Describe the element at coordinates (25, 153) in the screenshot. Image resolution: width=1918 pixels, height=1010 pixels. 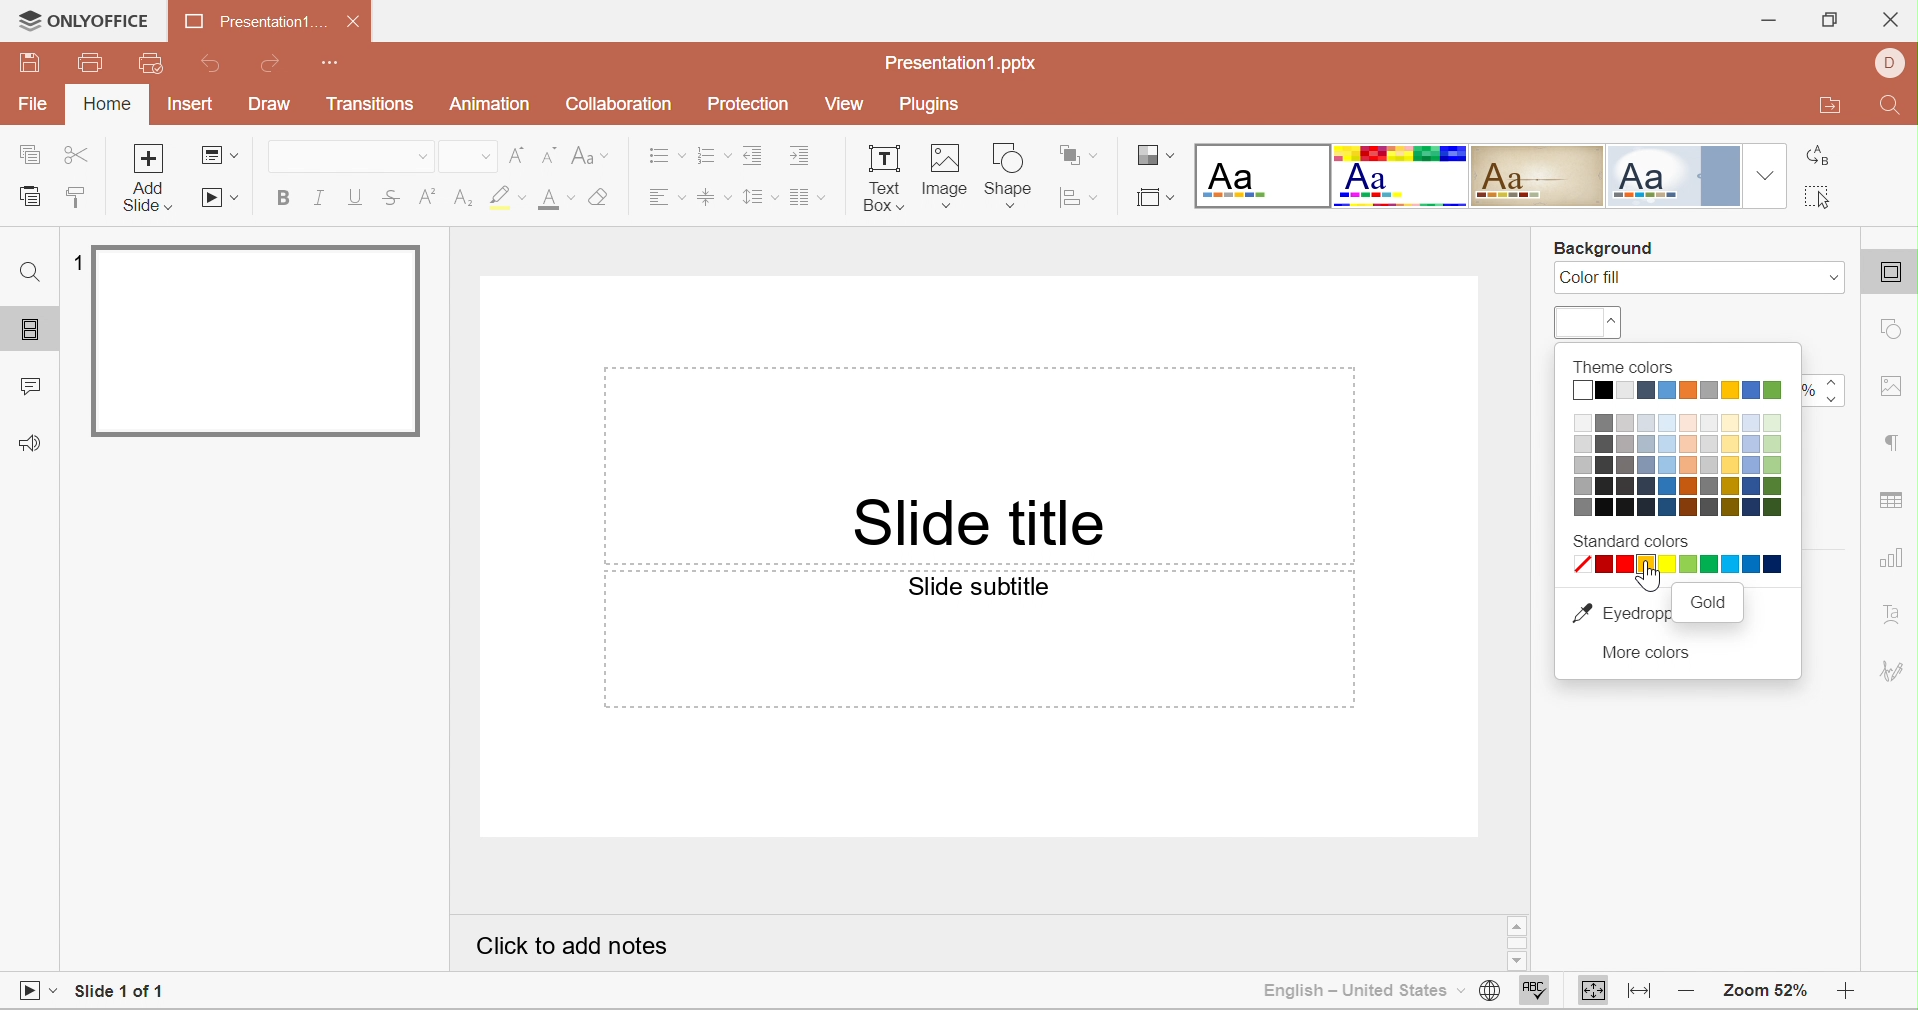
I see `Copy` at that location.